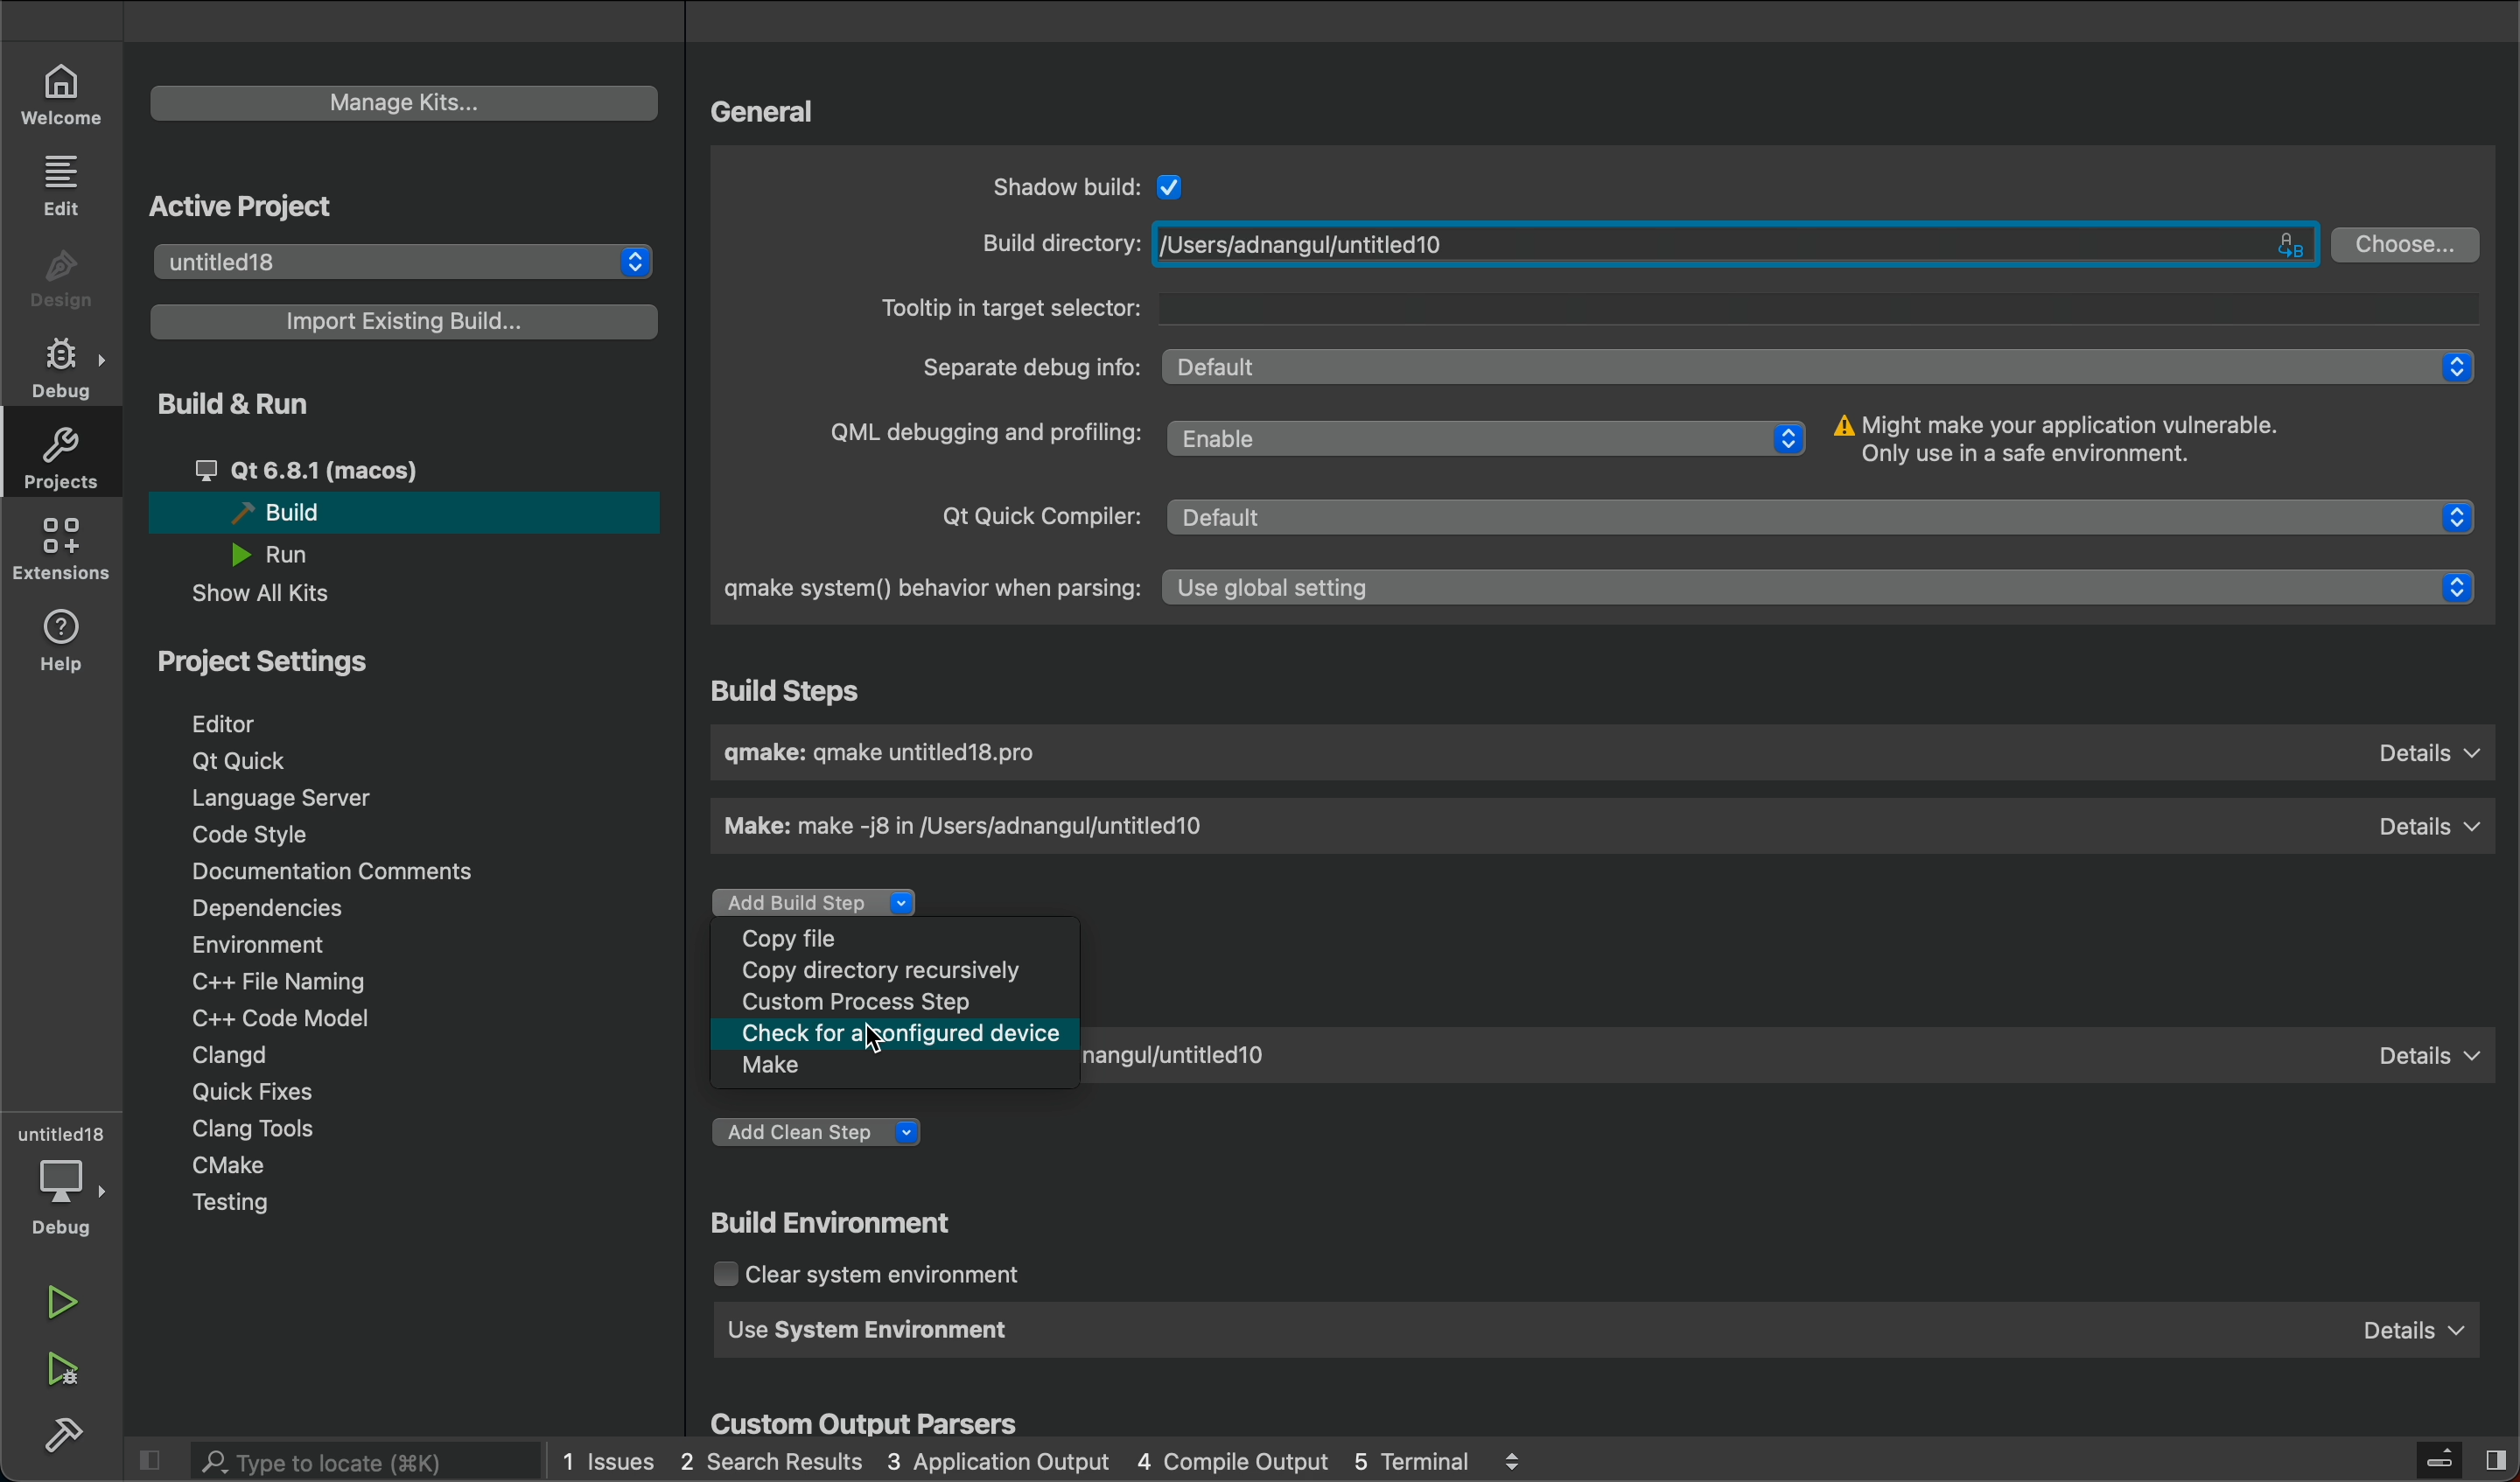 This screenshot has width=2520, height=1482. What do you see at coordinates (244, 1165) in the screenshot?
I see `cmake` at bounding box center [244, 1165].